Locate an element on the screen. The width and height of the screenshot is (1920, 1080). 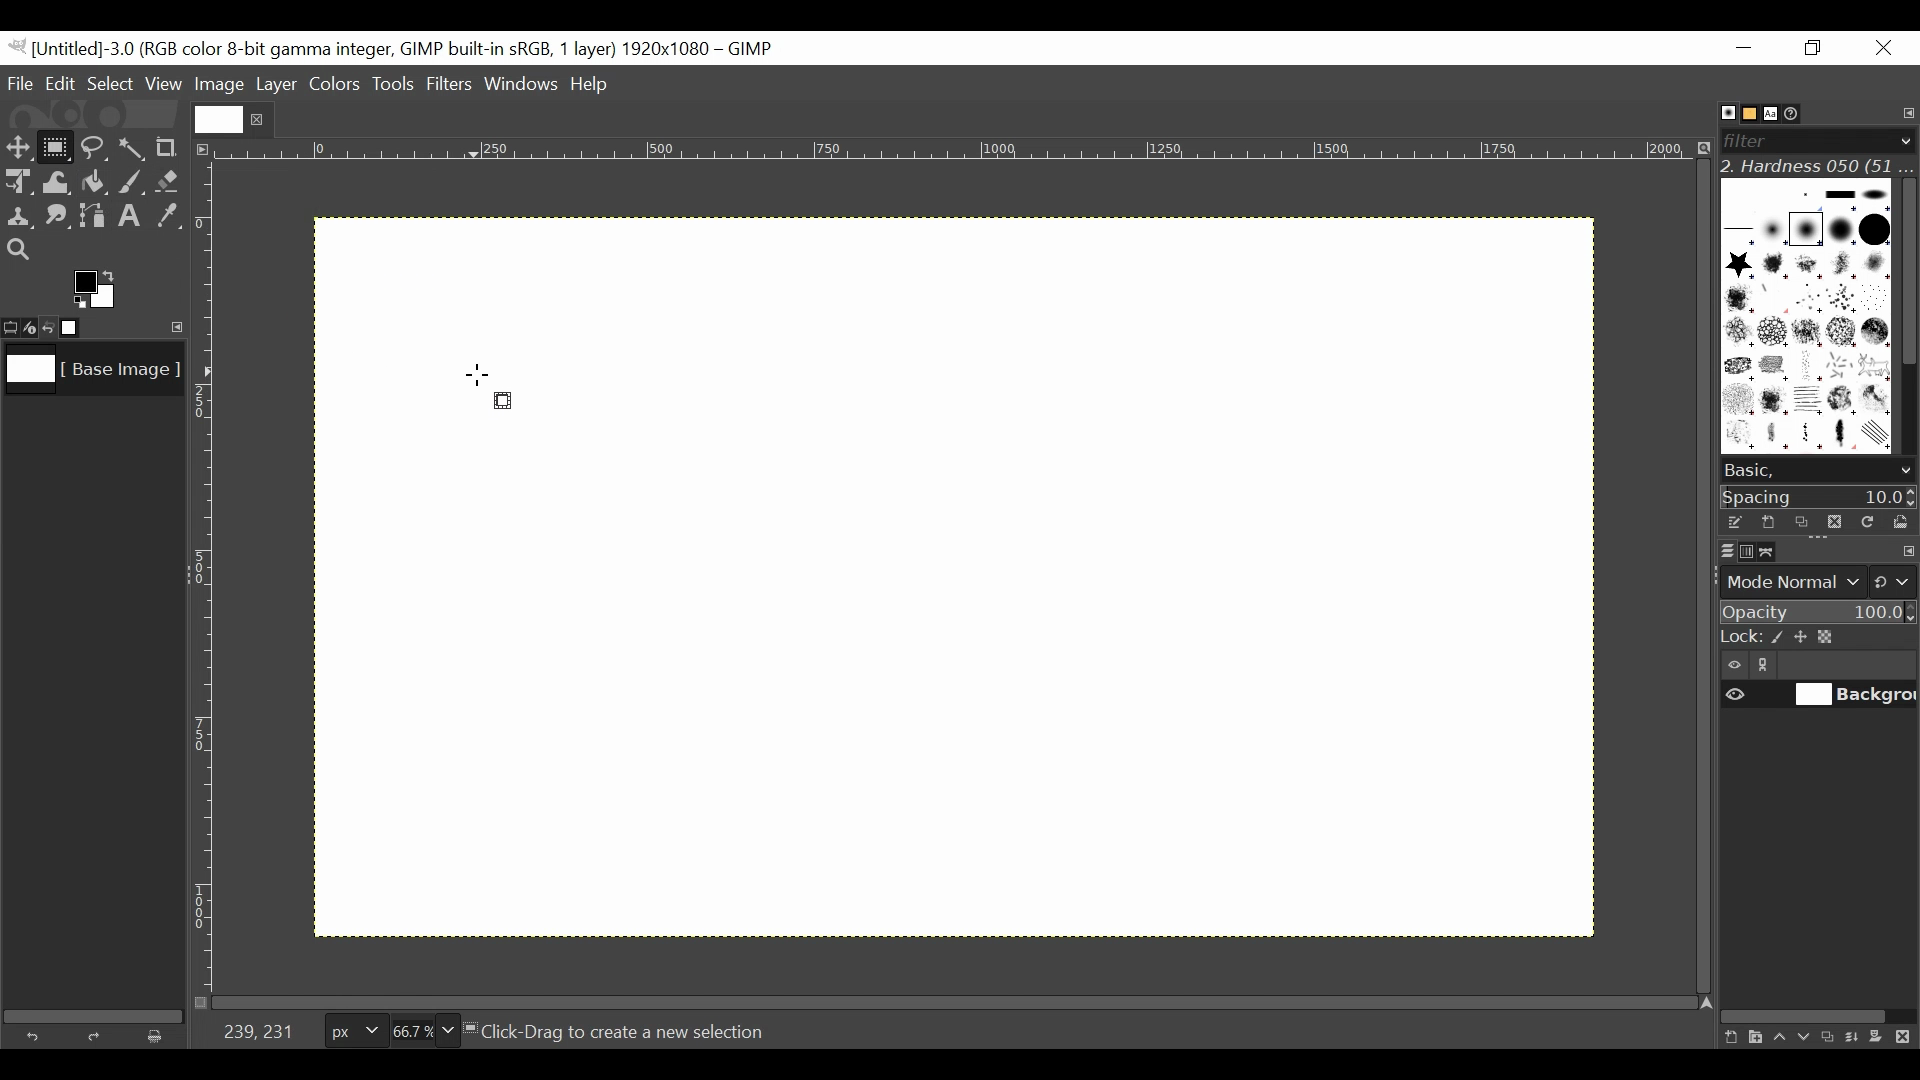
Undo is located at coordinates (37, 1034).